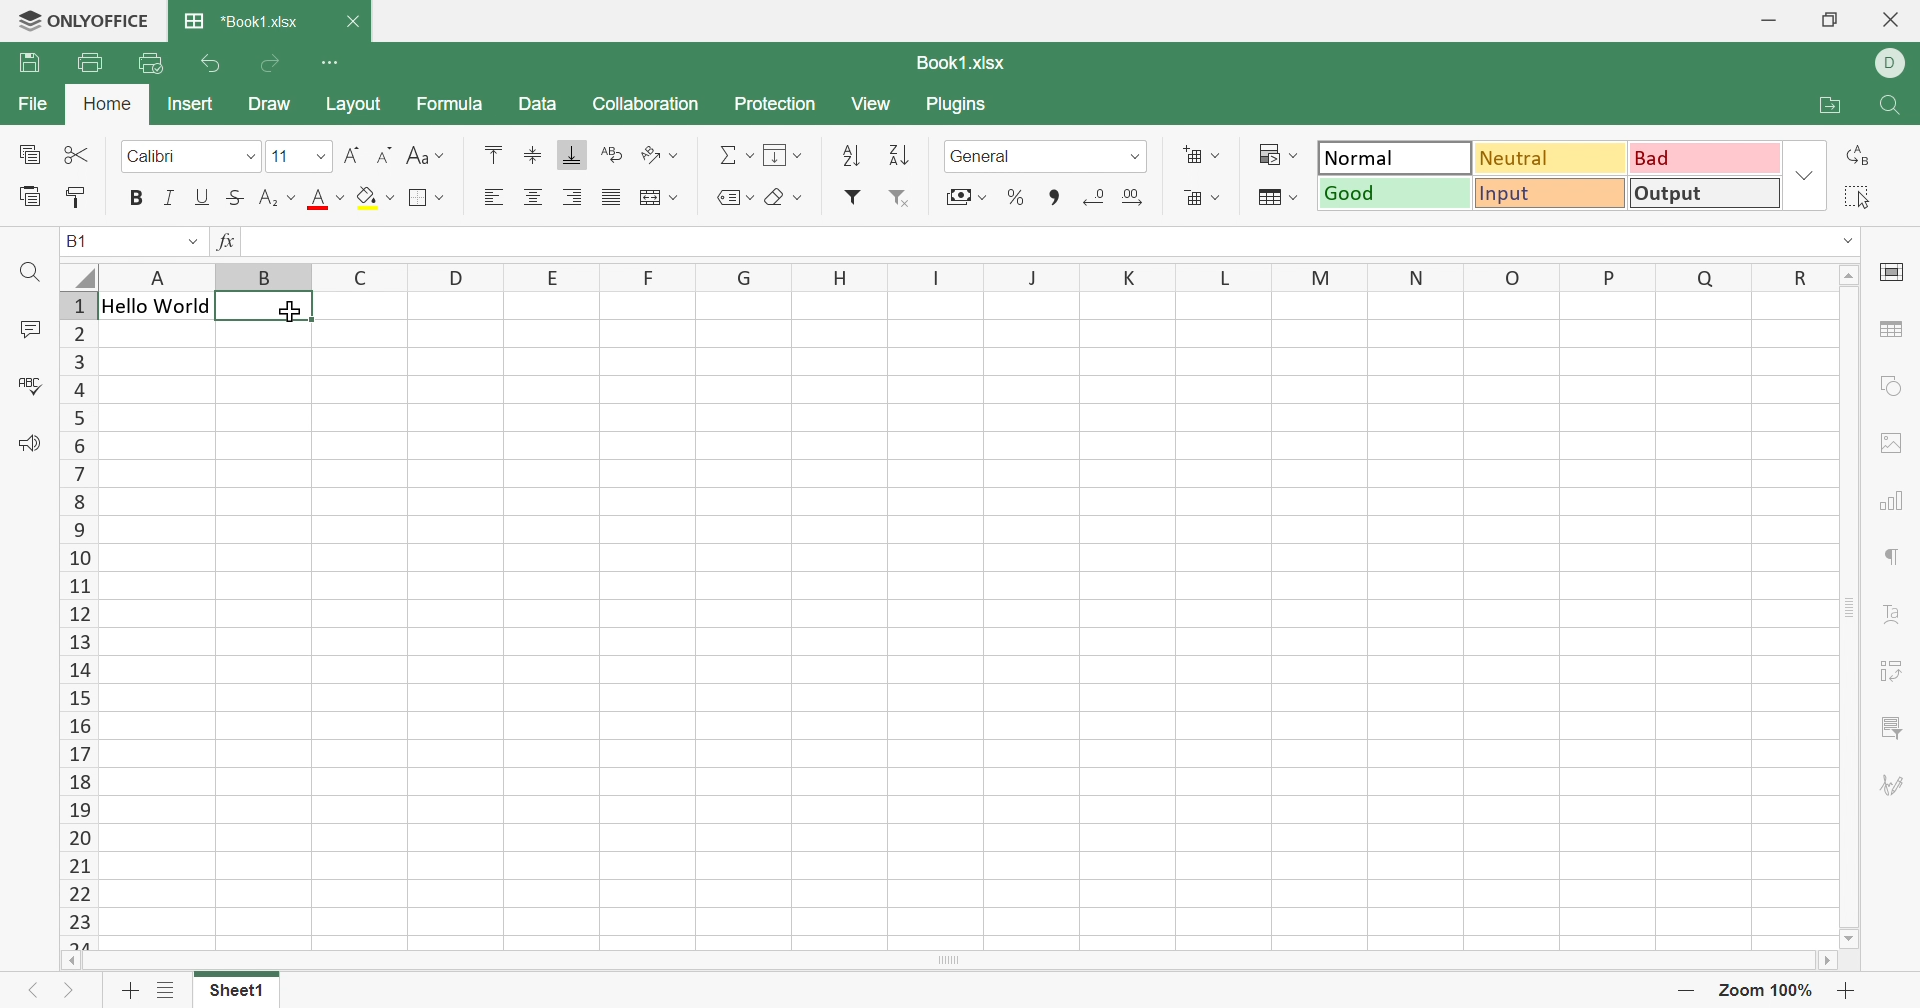 This screenshot has height=1008, width=1920. I want to click on Plugins, so click(966, 104).